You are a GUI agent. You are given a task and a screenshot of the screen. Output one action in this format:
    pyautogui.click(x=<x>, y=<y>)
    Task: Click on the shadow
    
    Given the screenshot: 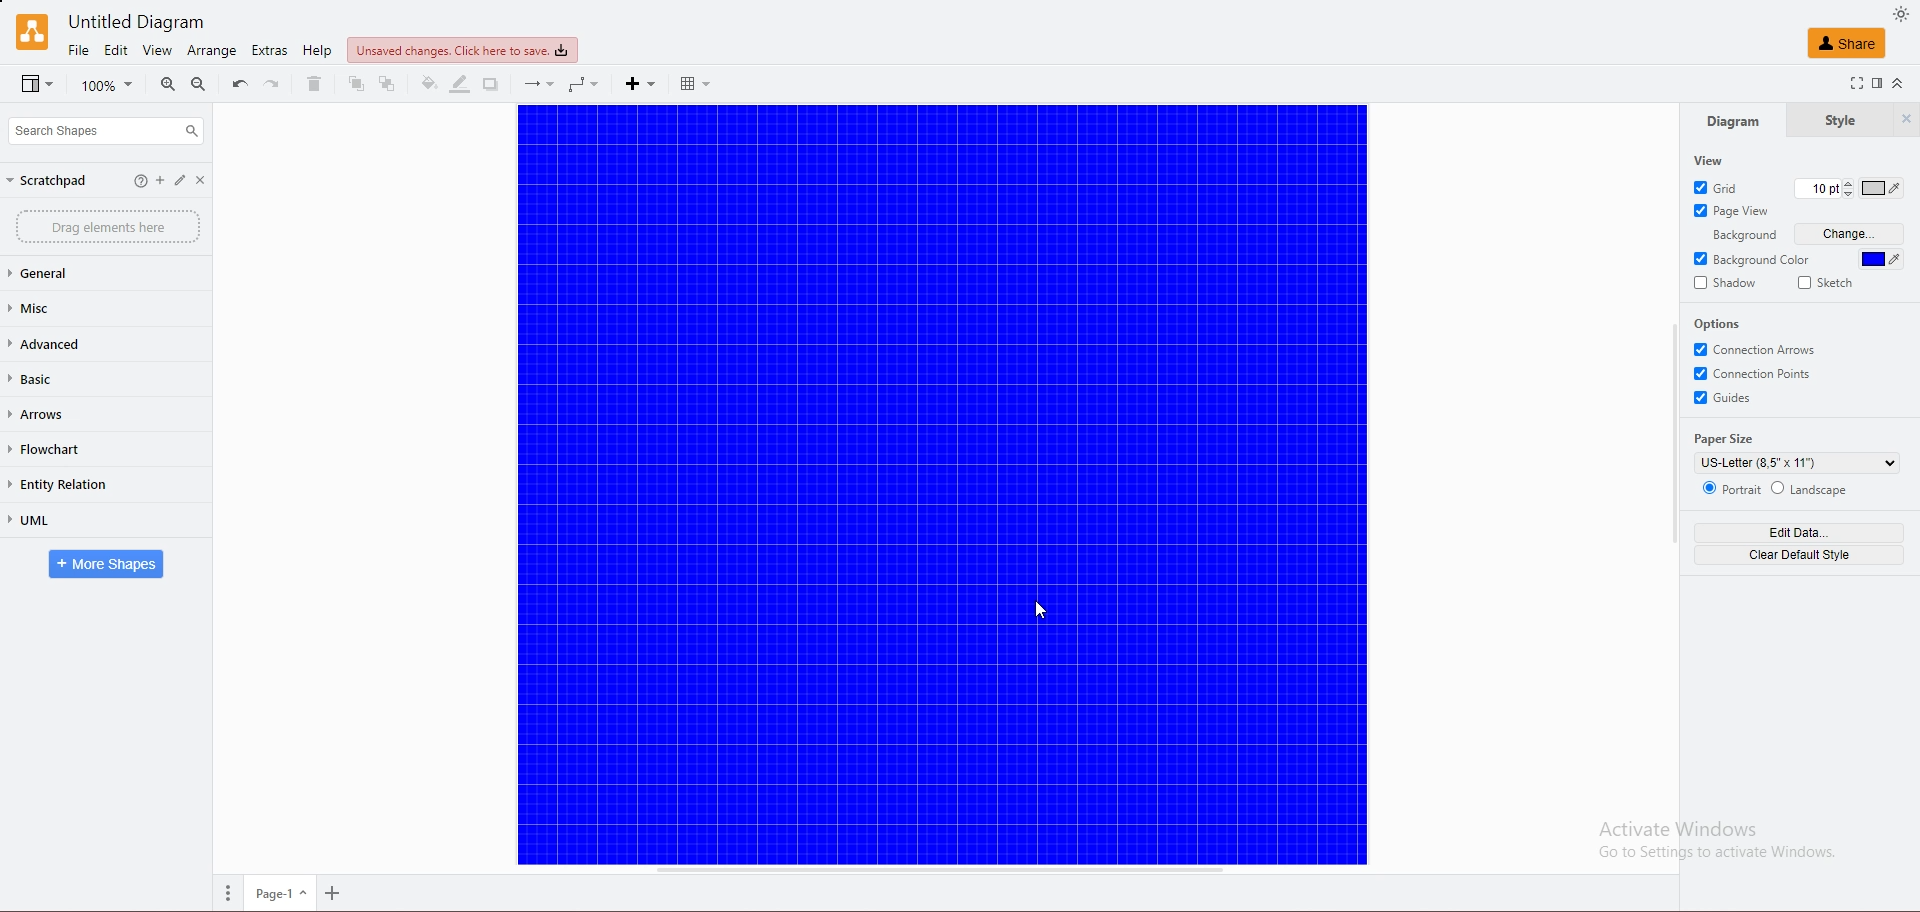 What is the action you would take?
    pyautogui.click(x=494, y=84)
    